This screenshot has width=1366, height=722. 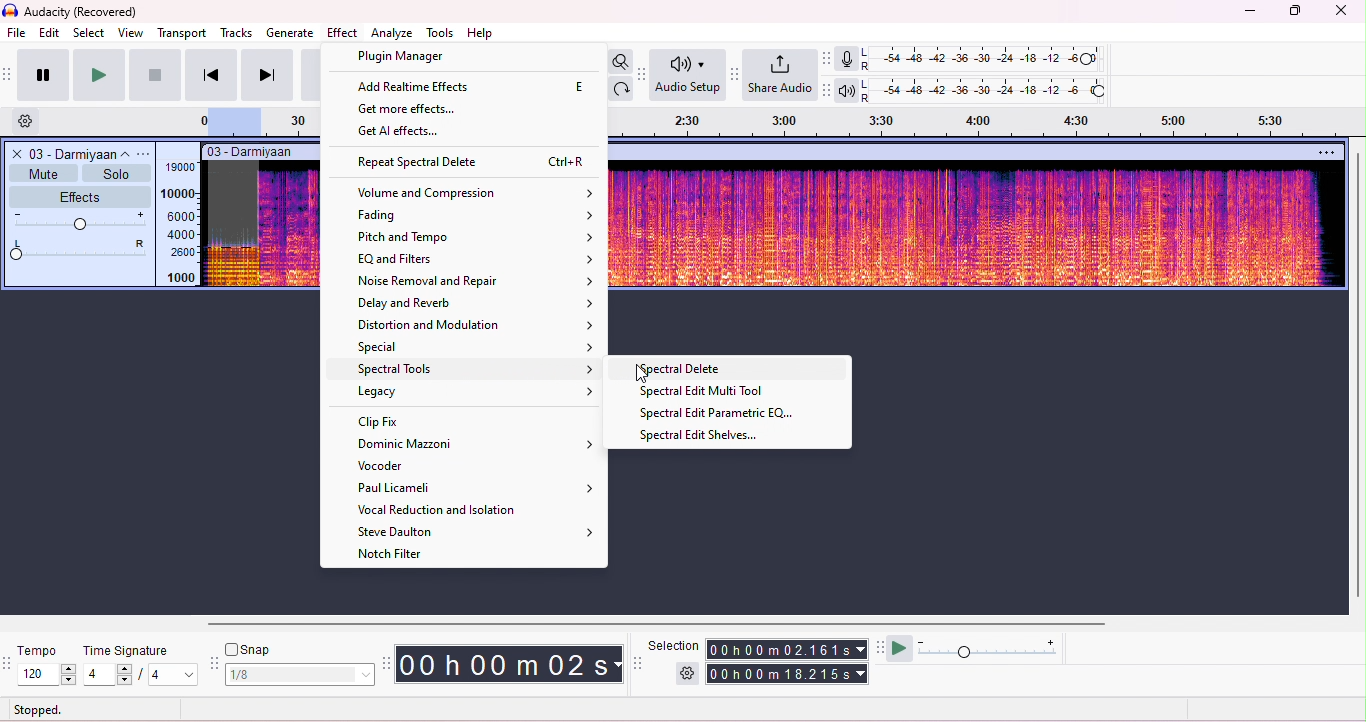 I want to click on view, so click(x=131, y=34).